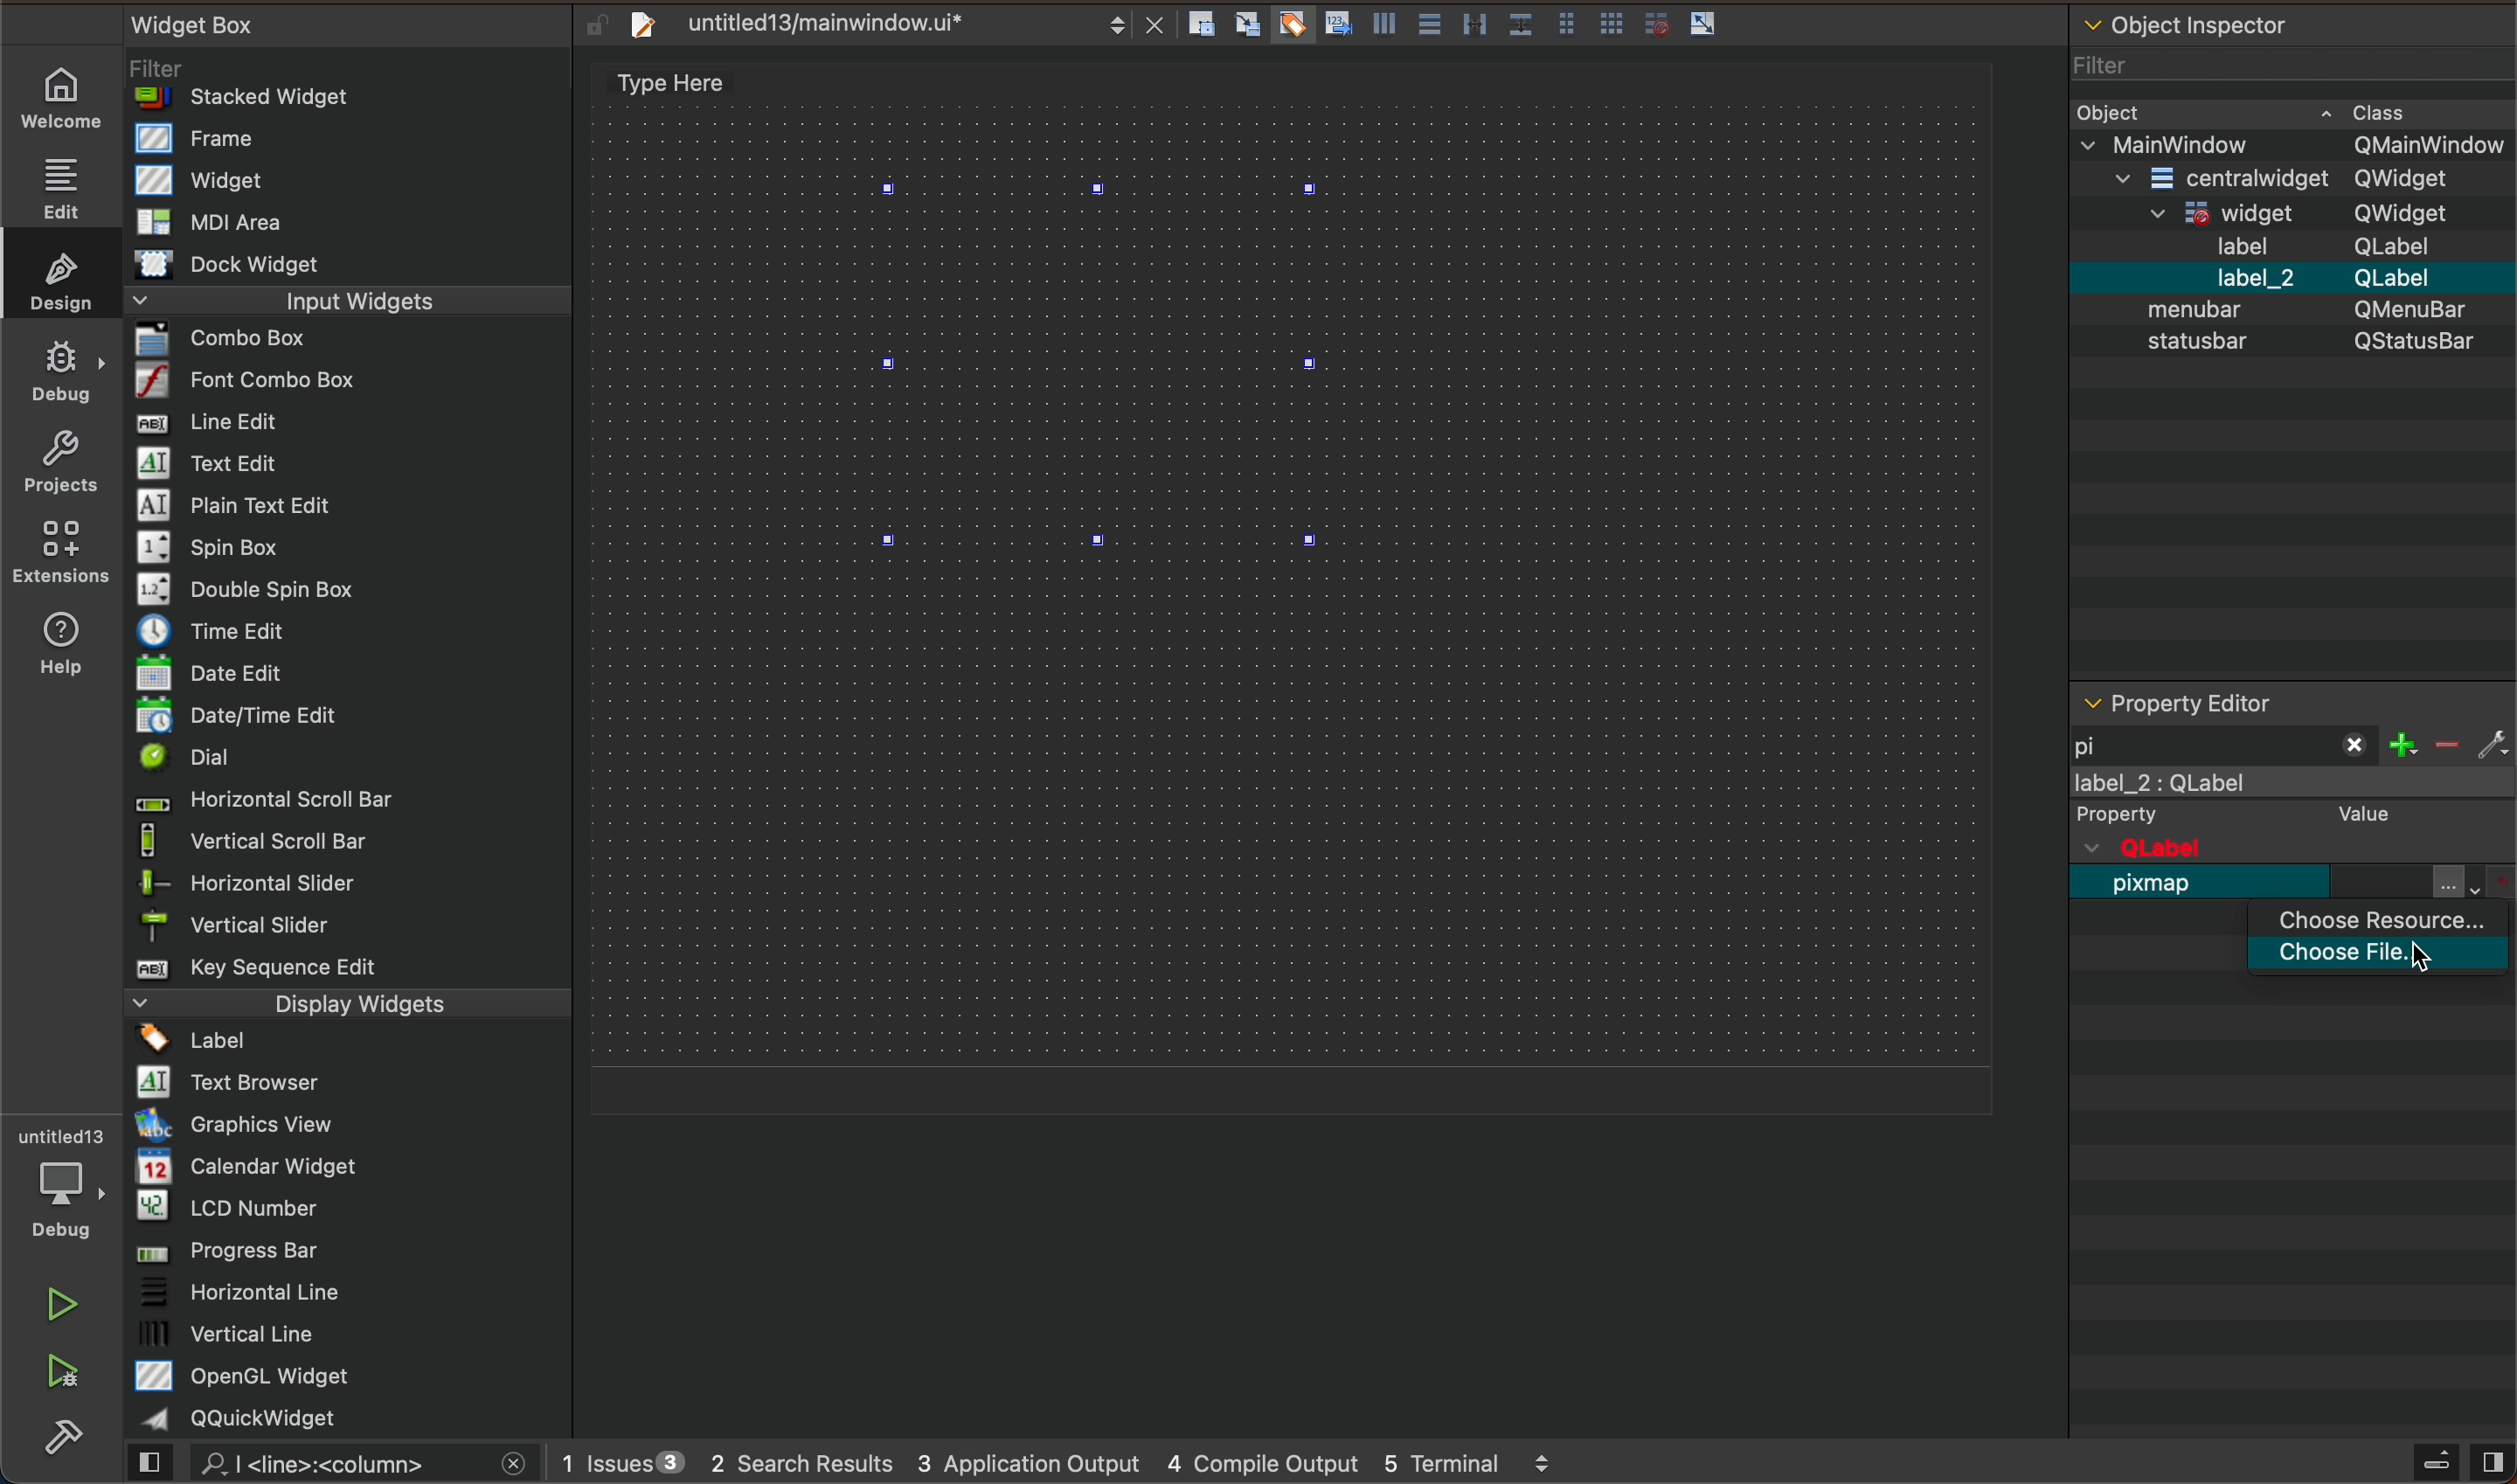  What do you see at coordinates (2438, 1463) in the screenshot?
I see `` at bounding box center [2438, 1463].